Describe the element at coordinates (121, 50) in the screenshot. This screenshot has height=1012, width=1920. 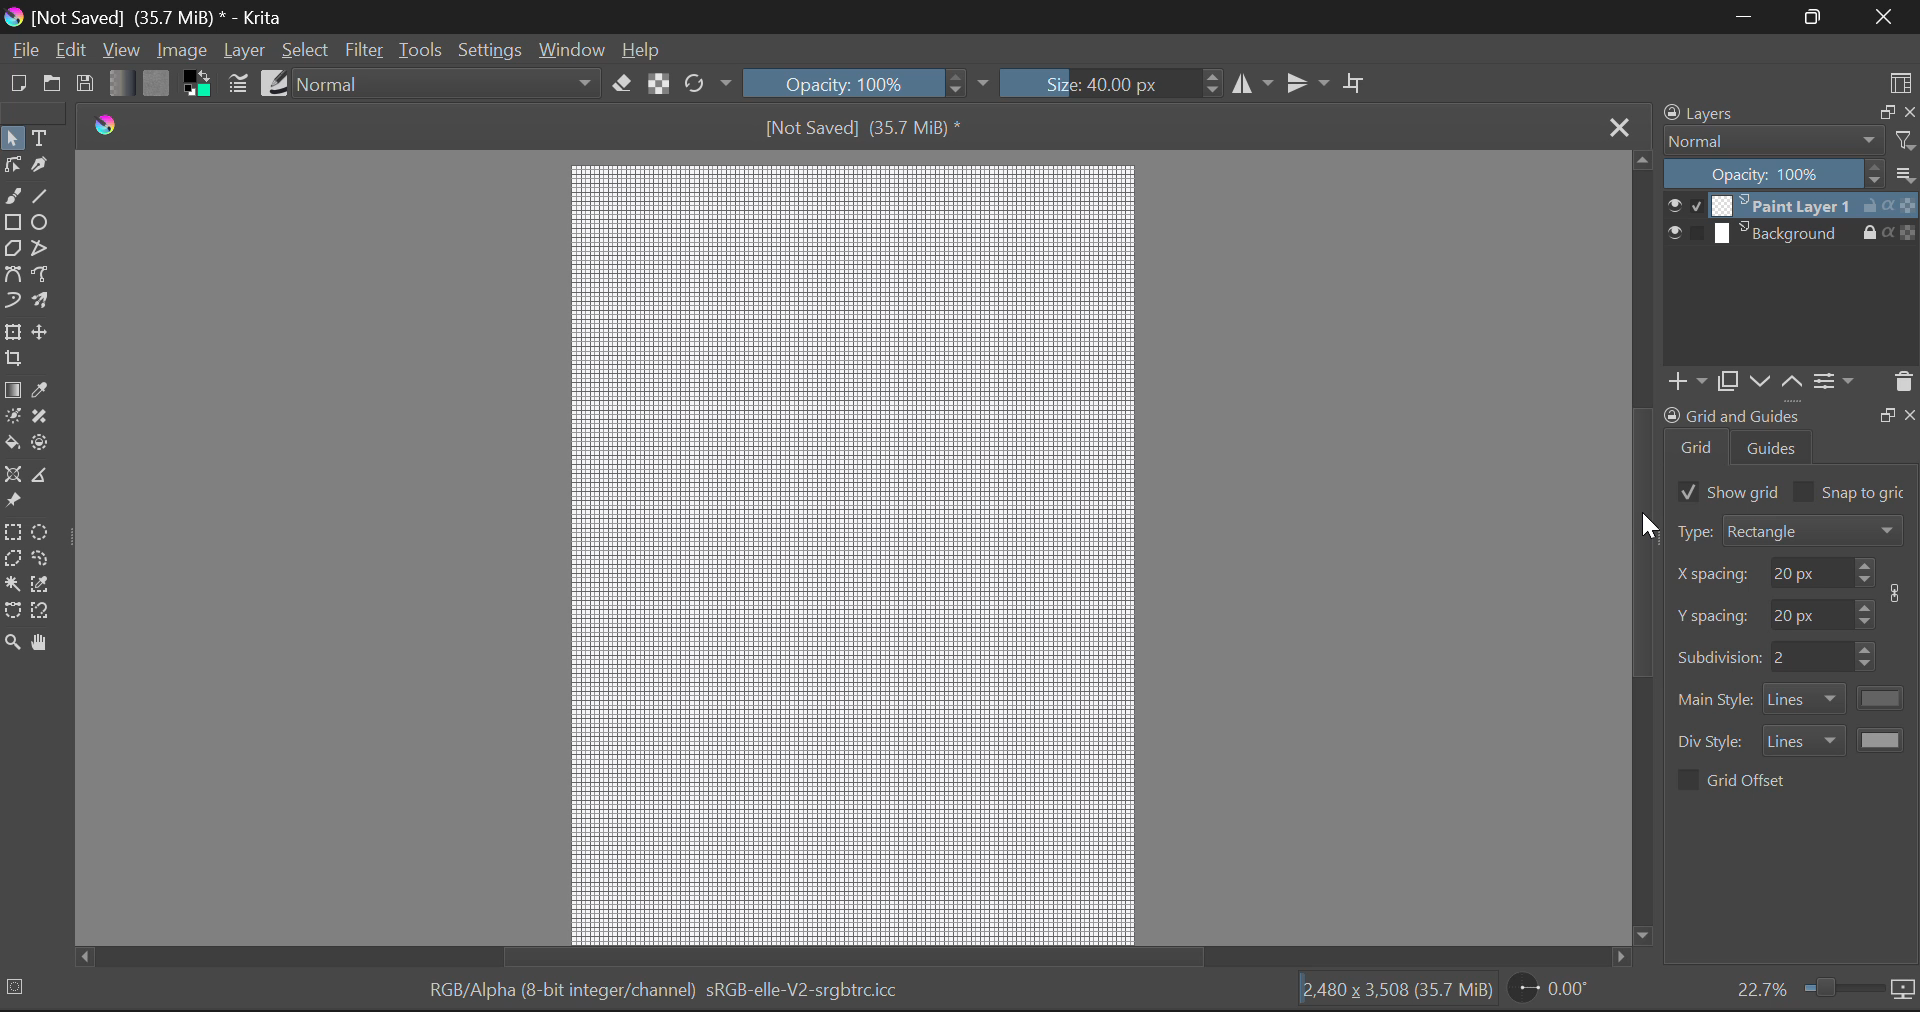
I see `View` at that location.